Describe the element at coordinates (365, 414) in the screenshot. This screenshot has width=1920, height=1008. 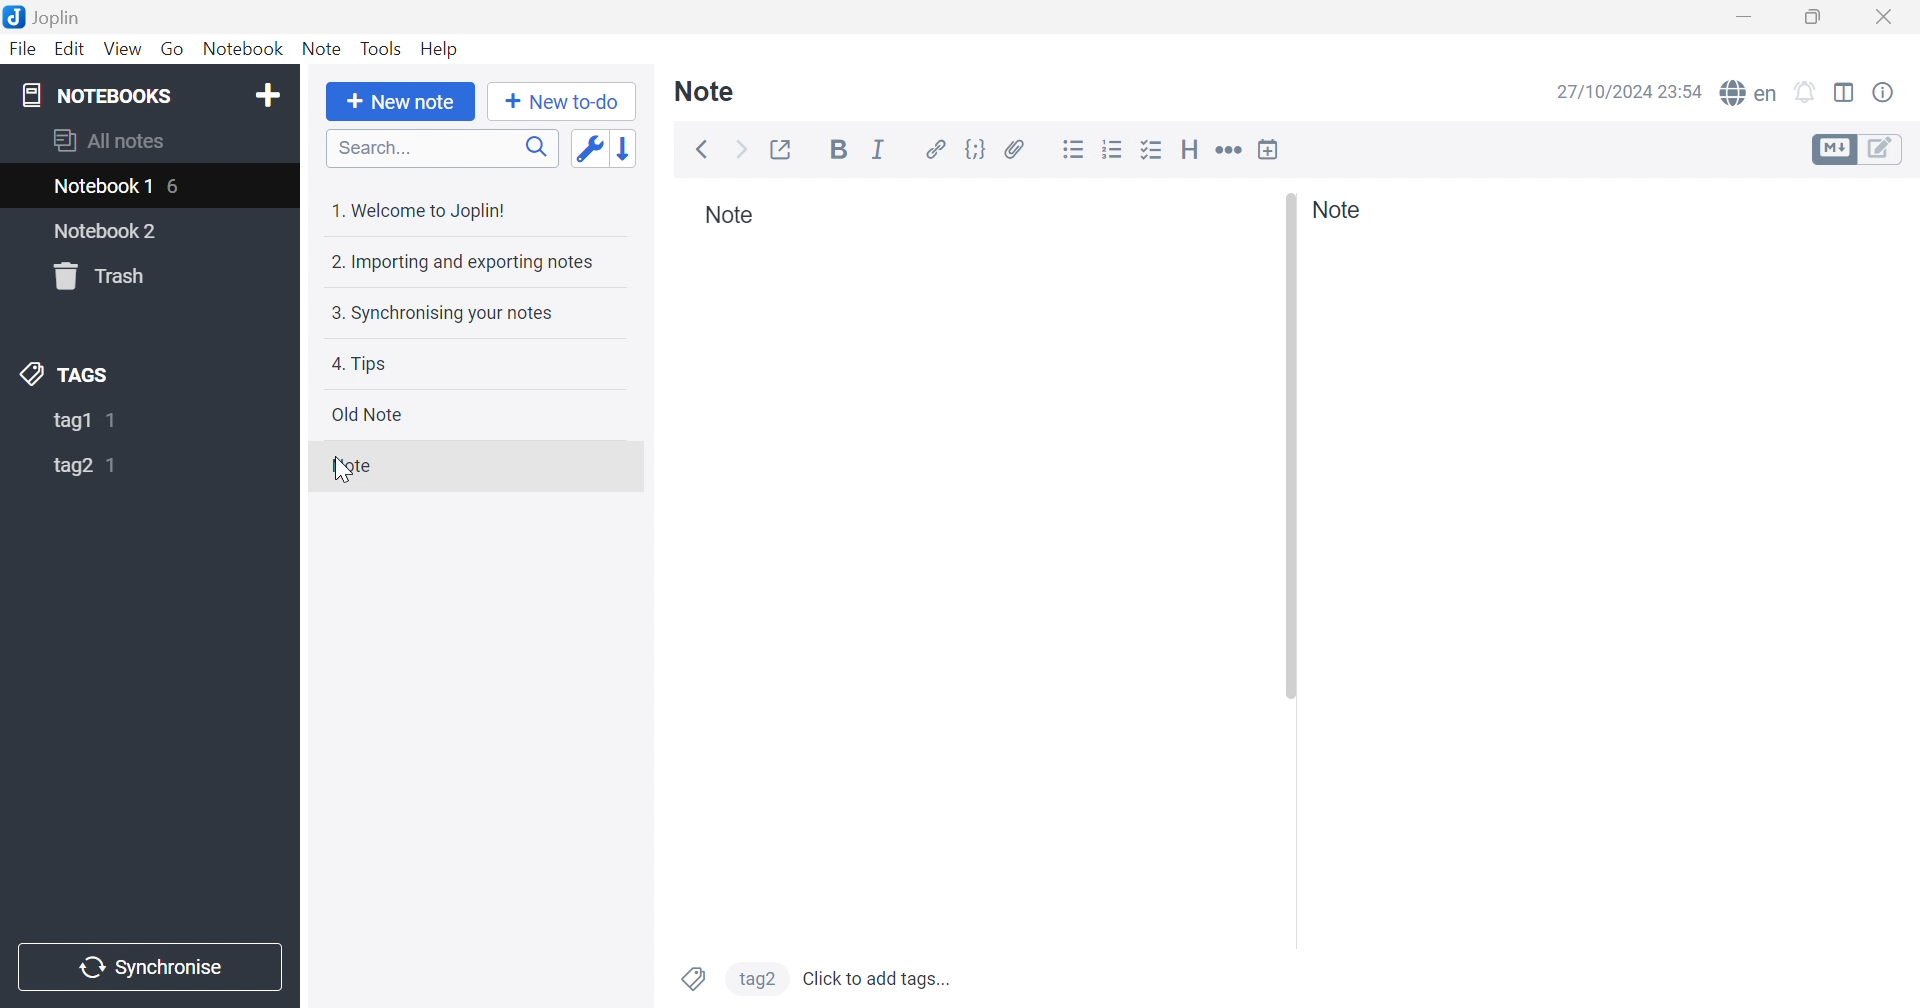
I see `Old note` at that location.